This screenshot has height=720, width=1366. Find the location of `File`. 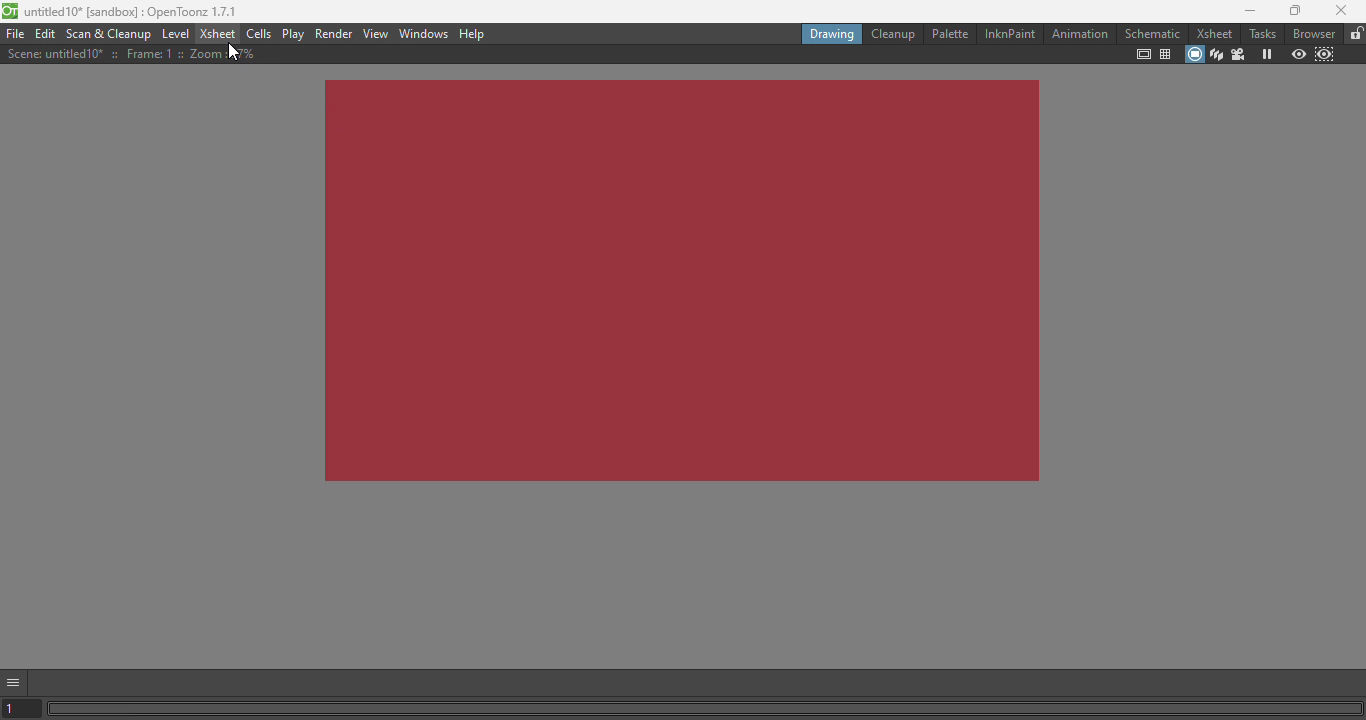

File is located at coordinates (15, 34).